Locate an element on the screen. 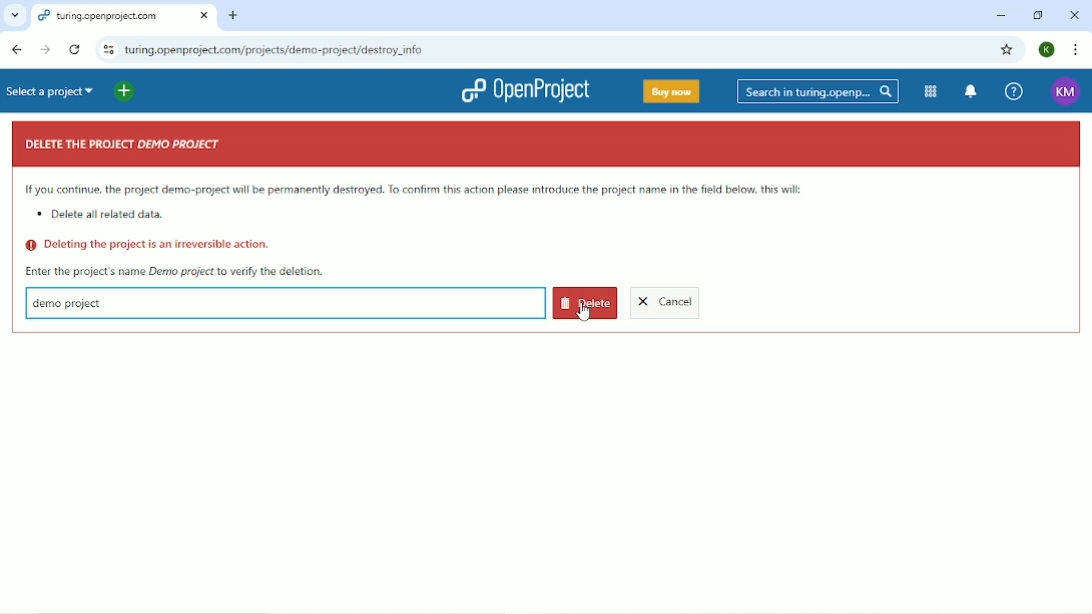 The width and height of the screenshot is (1092, 614). Modules is located at coordinates (931, 91).